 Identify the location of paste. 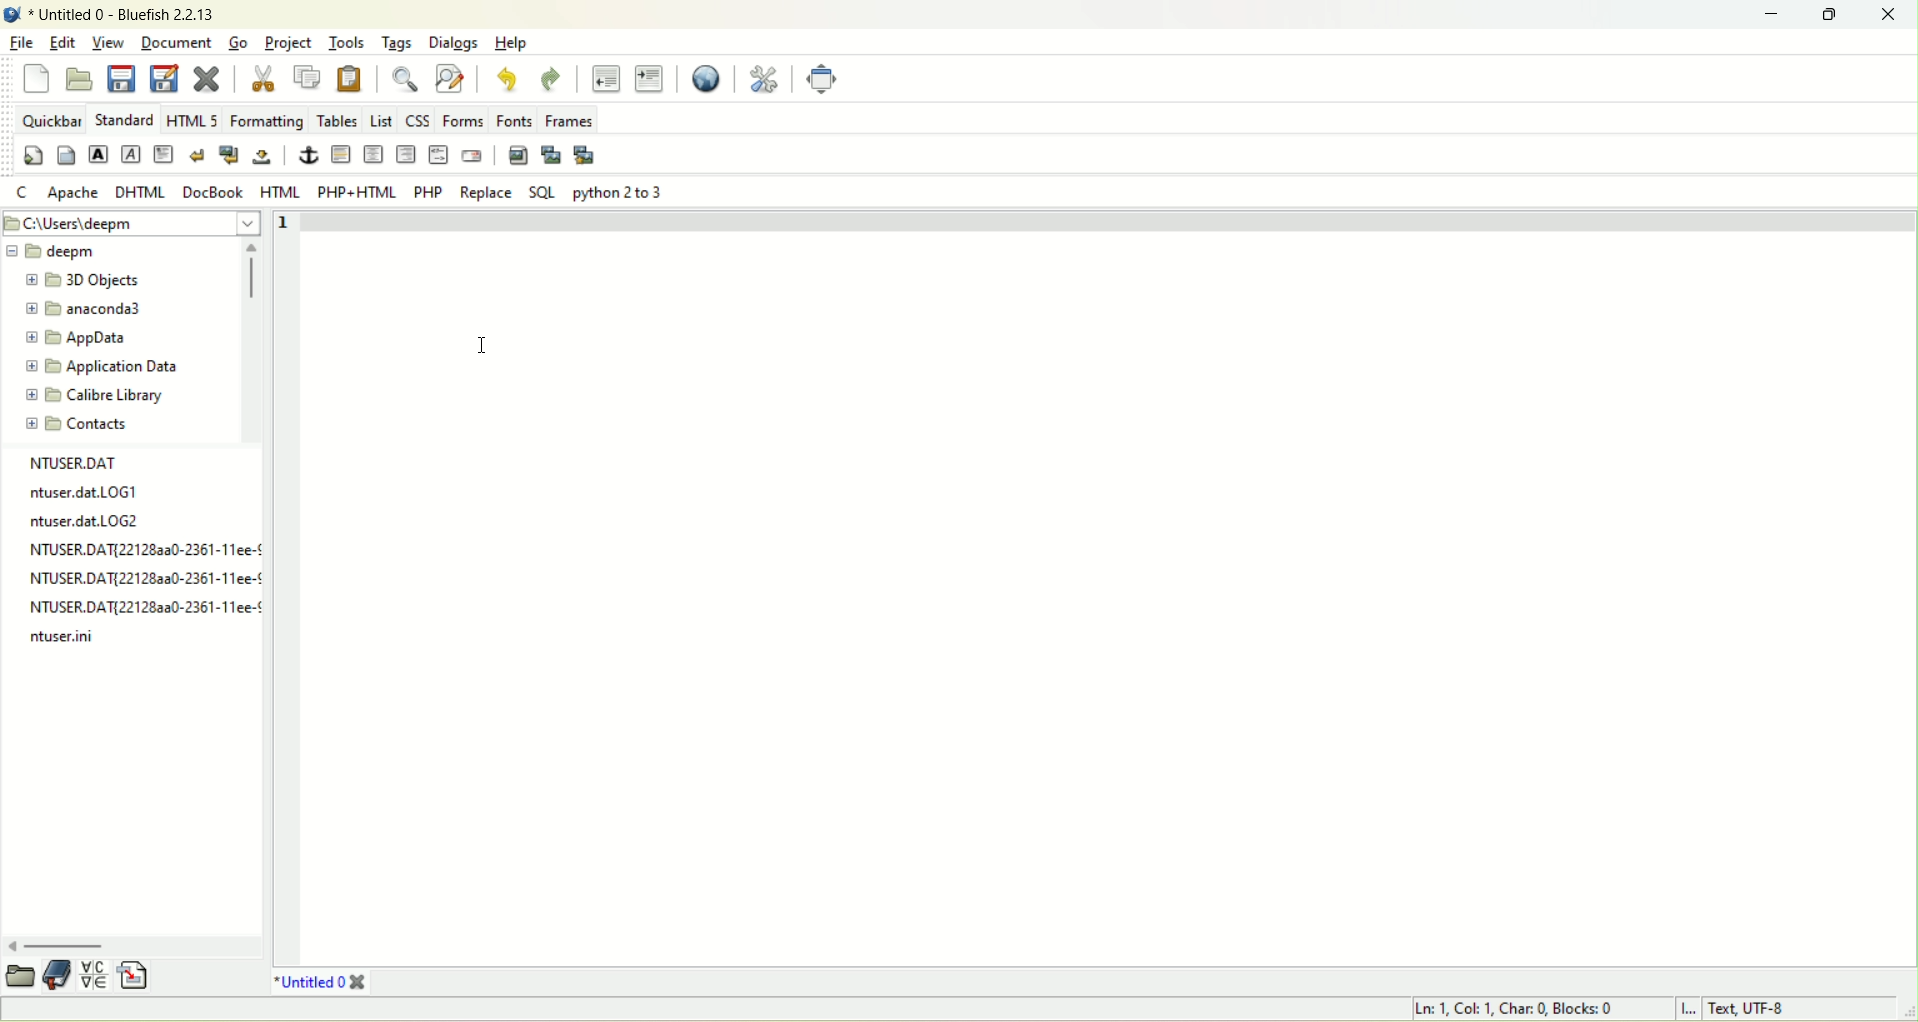
(352, 79).